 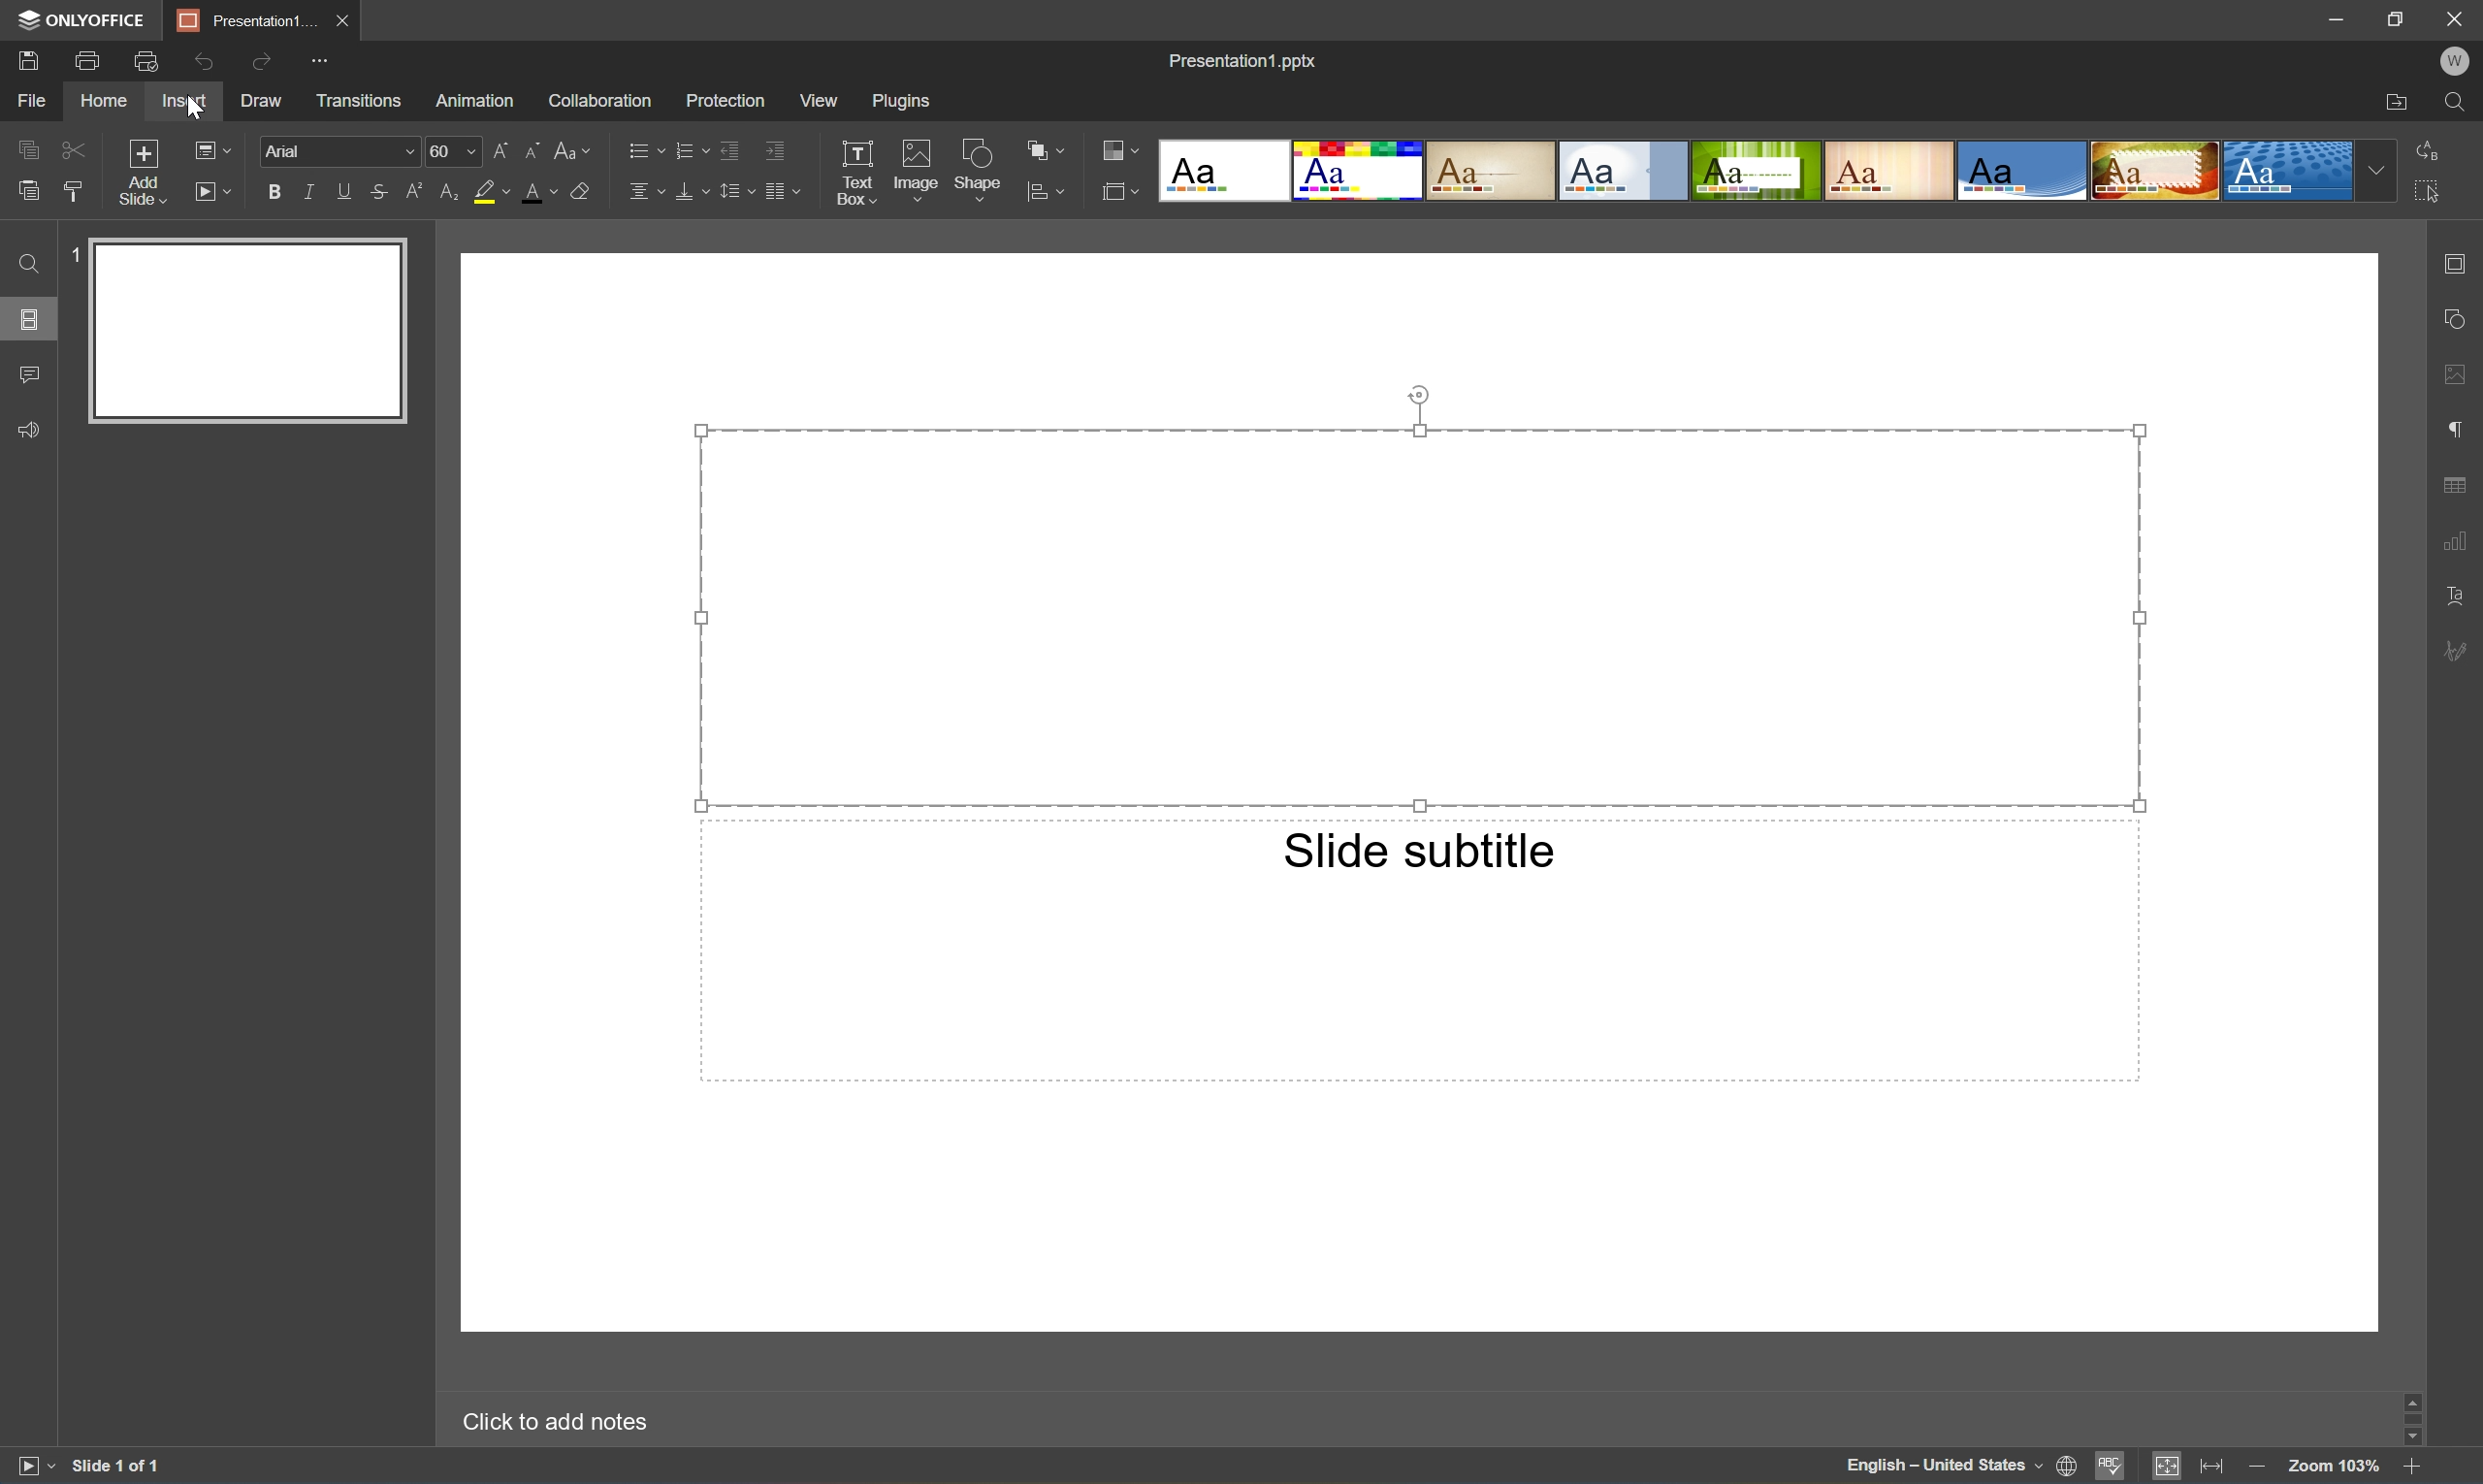 I want to click on Click to add notes, so click(x=554, y=1417).